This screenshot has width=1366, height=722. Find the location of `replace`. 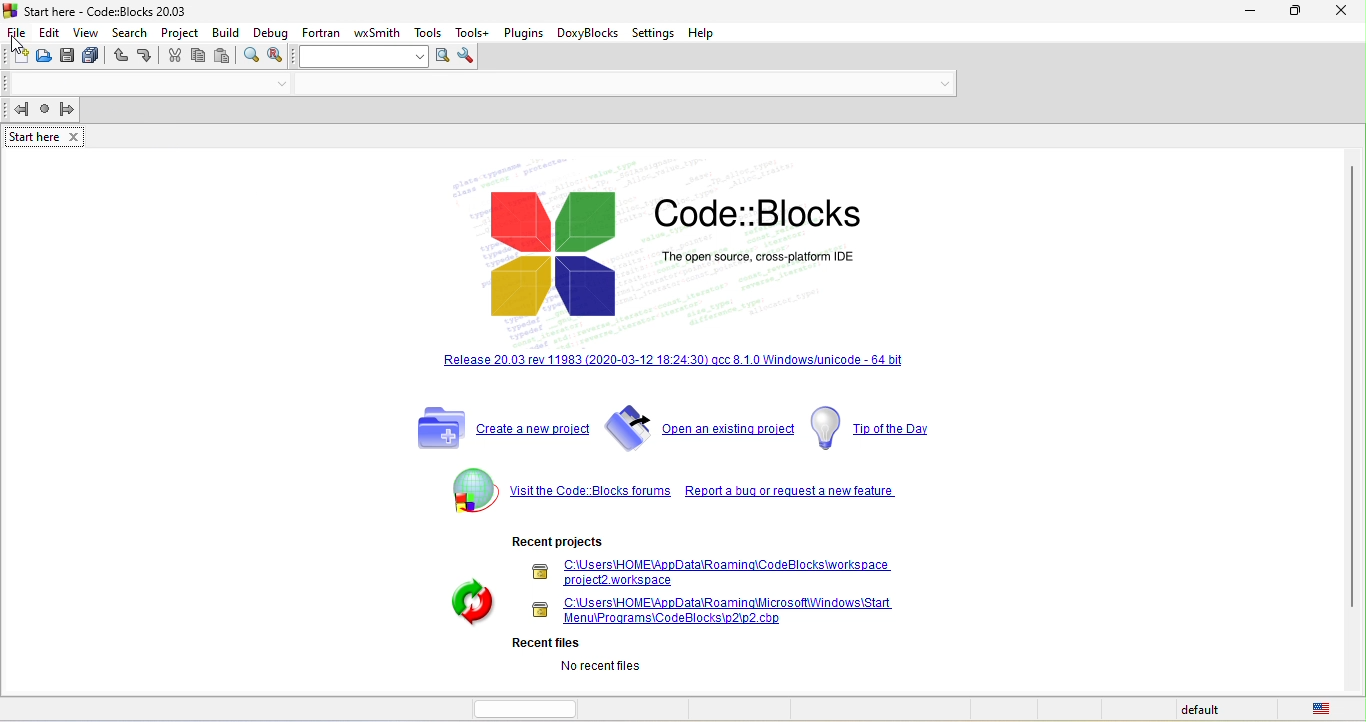

replace is located at coordinates (280, 56).